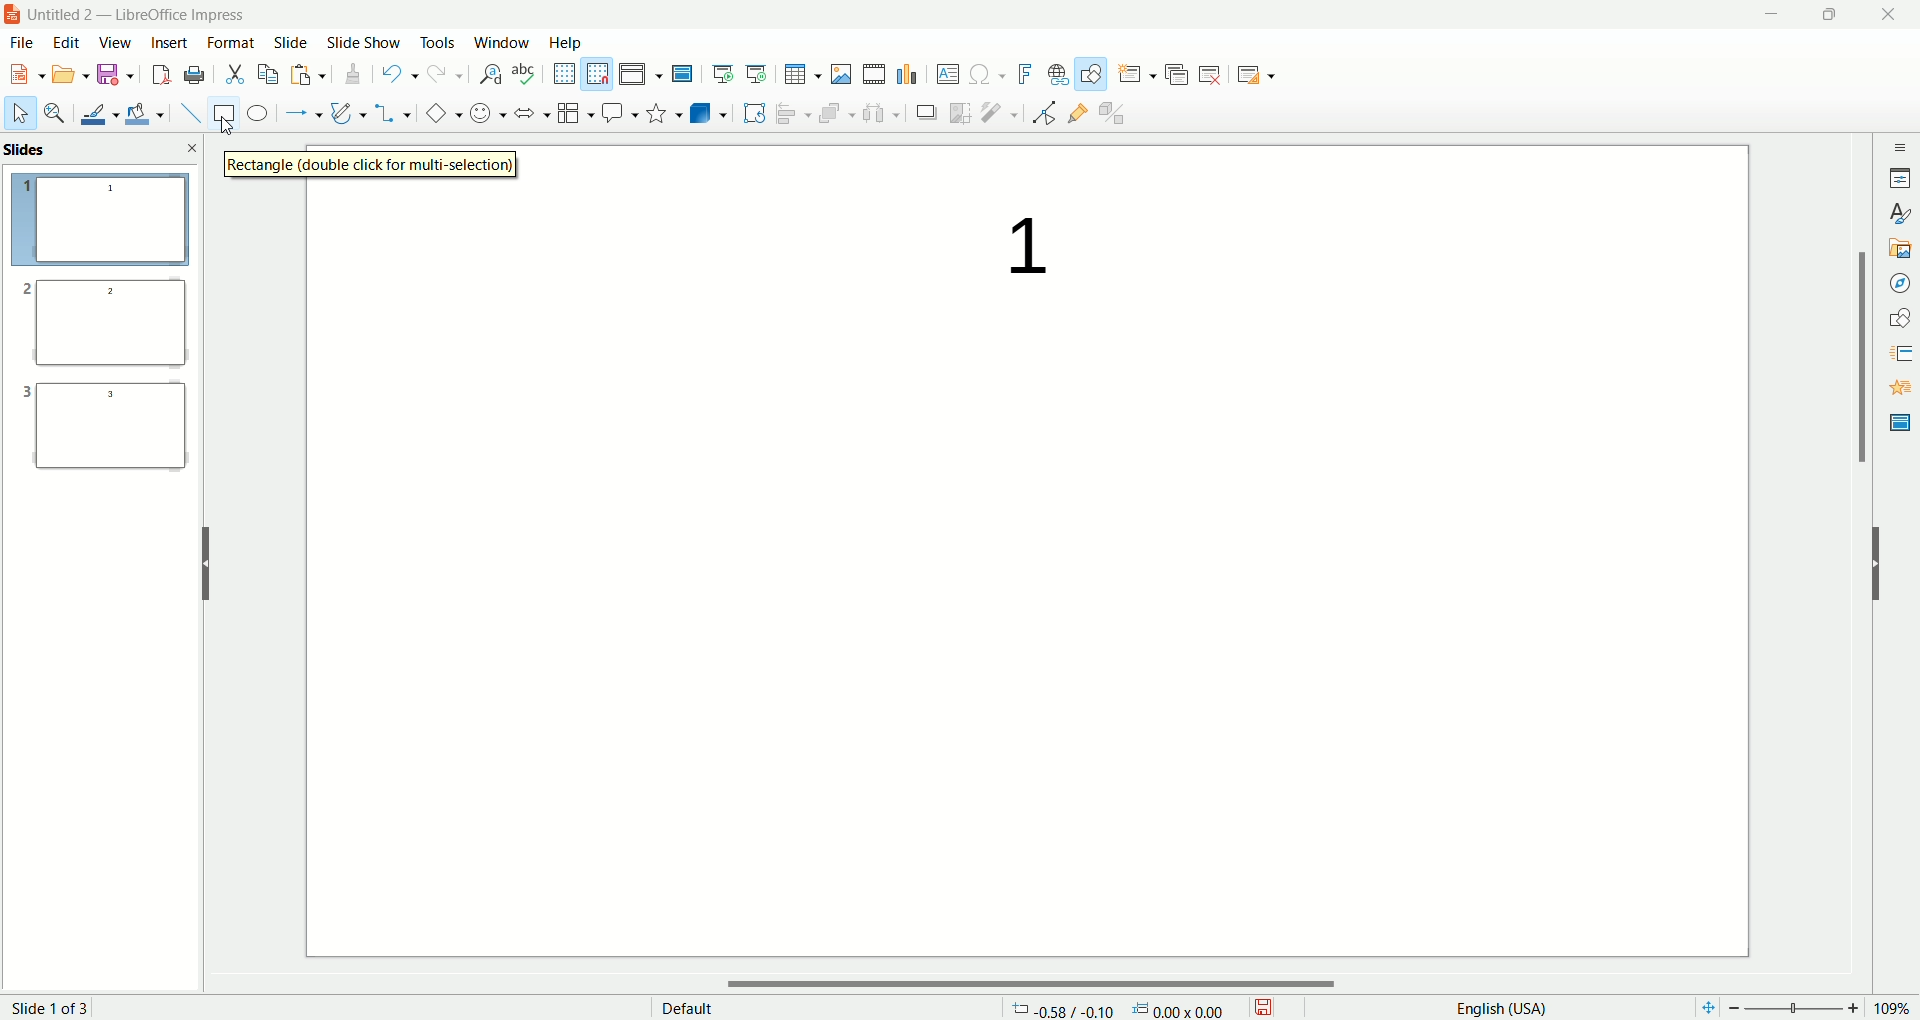 This screenshot has height=1020, width=1920. Describe the element at coordinates (440, 47) in the screenshot. I see `tools` at that location.